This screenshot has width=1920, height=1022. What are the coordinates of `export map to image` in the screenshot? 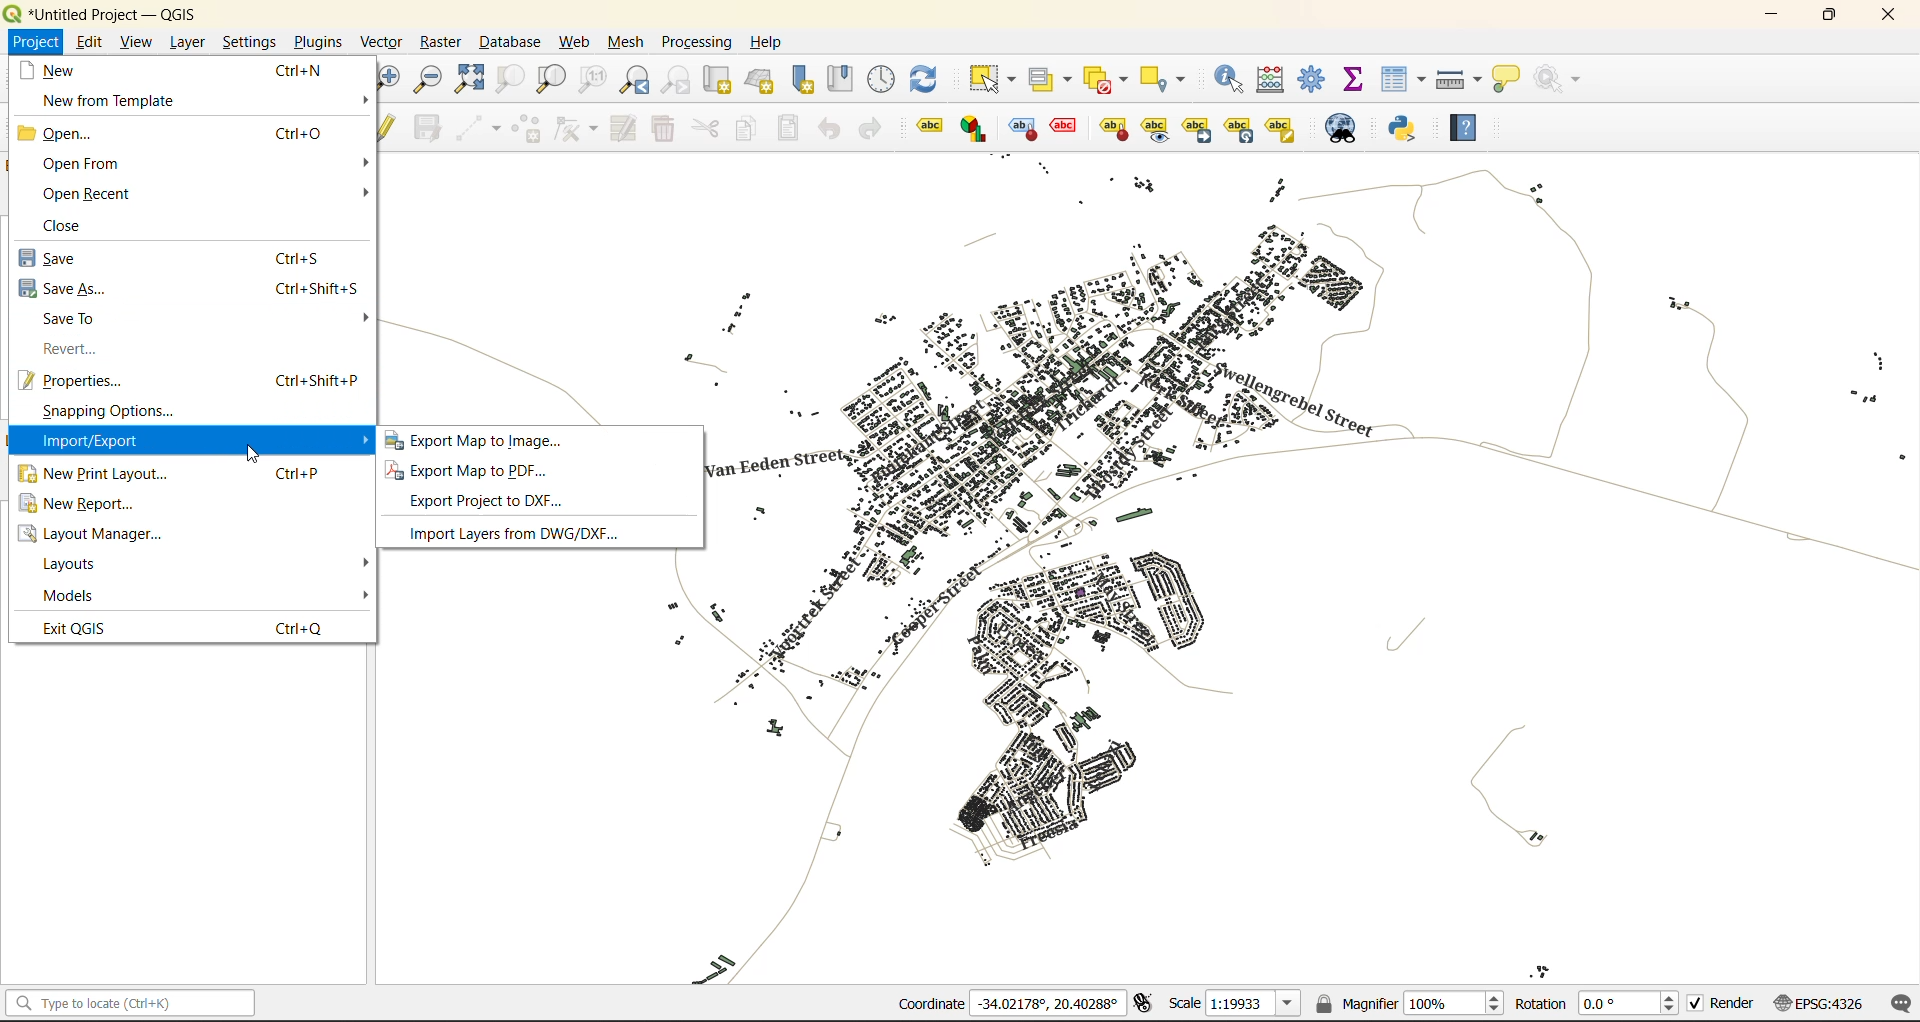 It's located at (502, 440).